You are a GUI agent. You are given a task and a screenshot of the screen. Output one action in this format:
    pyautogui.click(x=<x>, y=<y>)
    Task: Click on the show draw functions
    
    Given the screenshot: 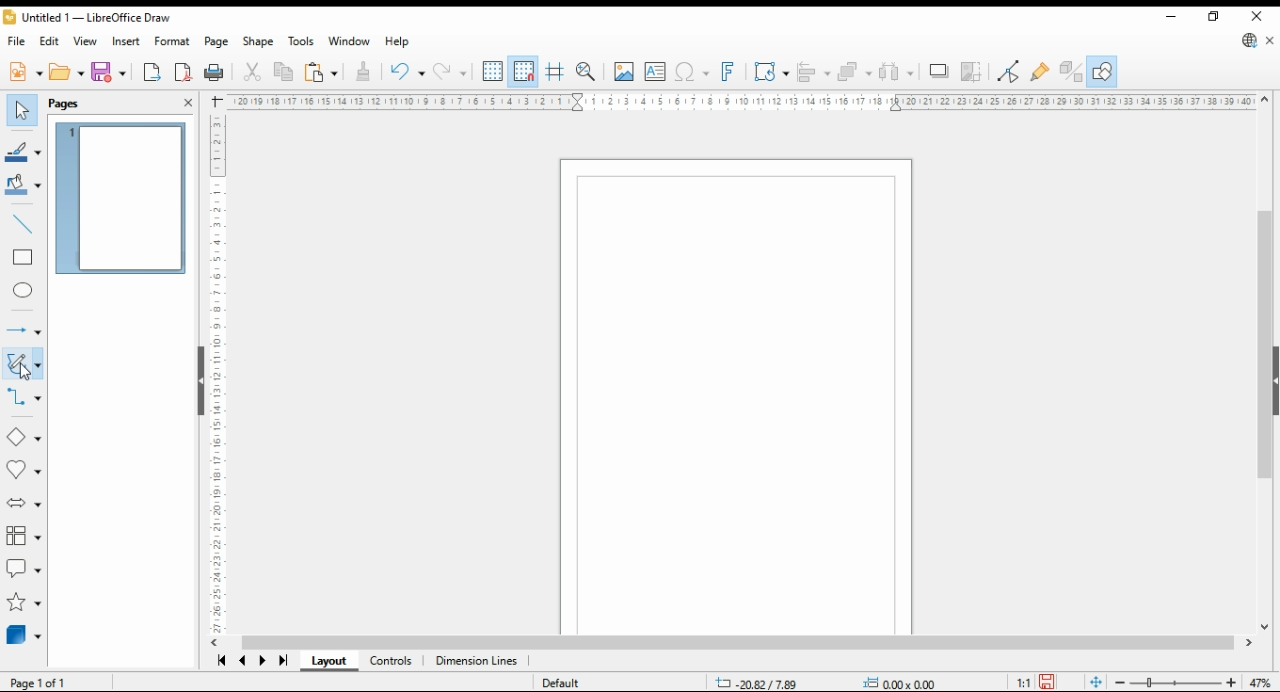 What is the action you would take?
    pyautogui.click(x=1103, y=71)
    